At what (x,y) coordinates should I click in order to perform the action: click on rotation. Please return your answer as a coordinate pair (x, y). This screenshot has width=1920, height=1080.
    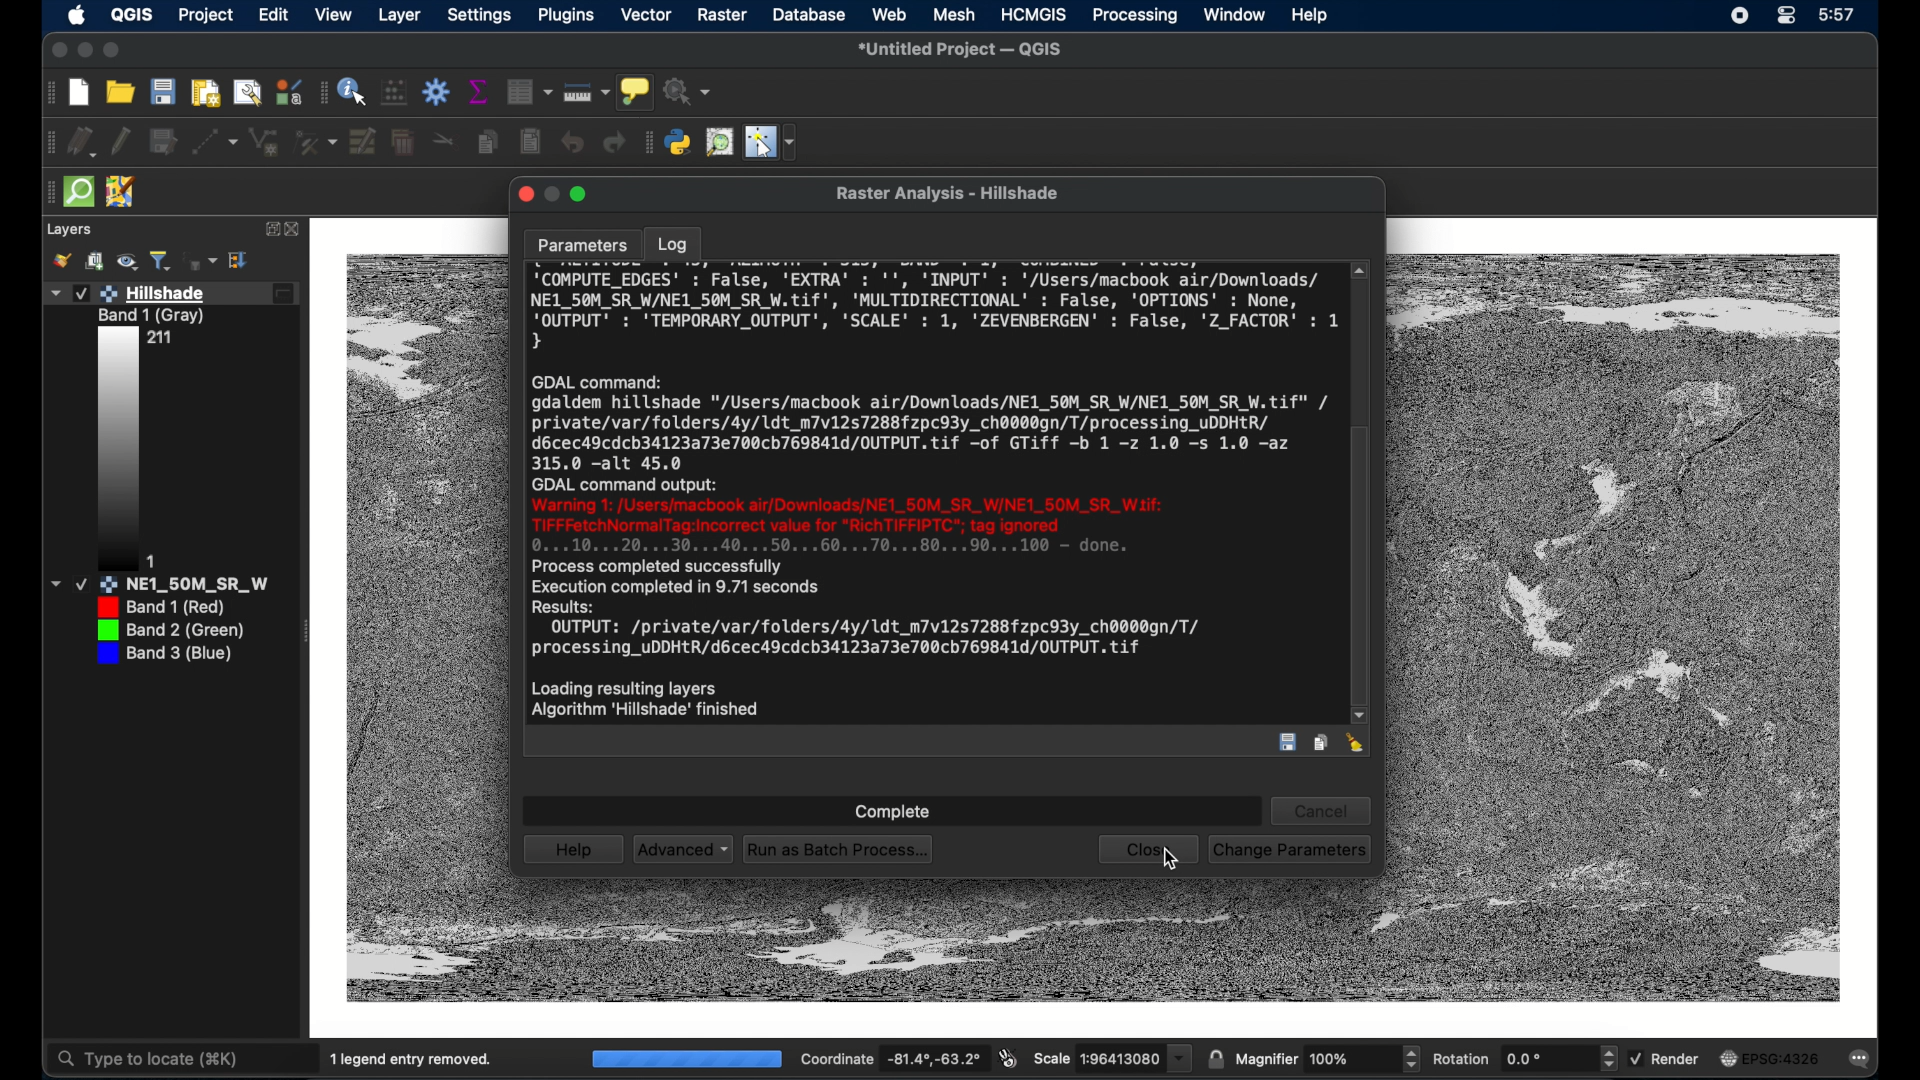
    Looking at the image, I should click on (1513, 1058).